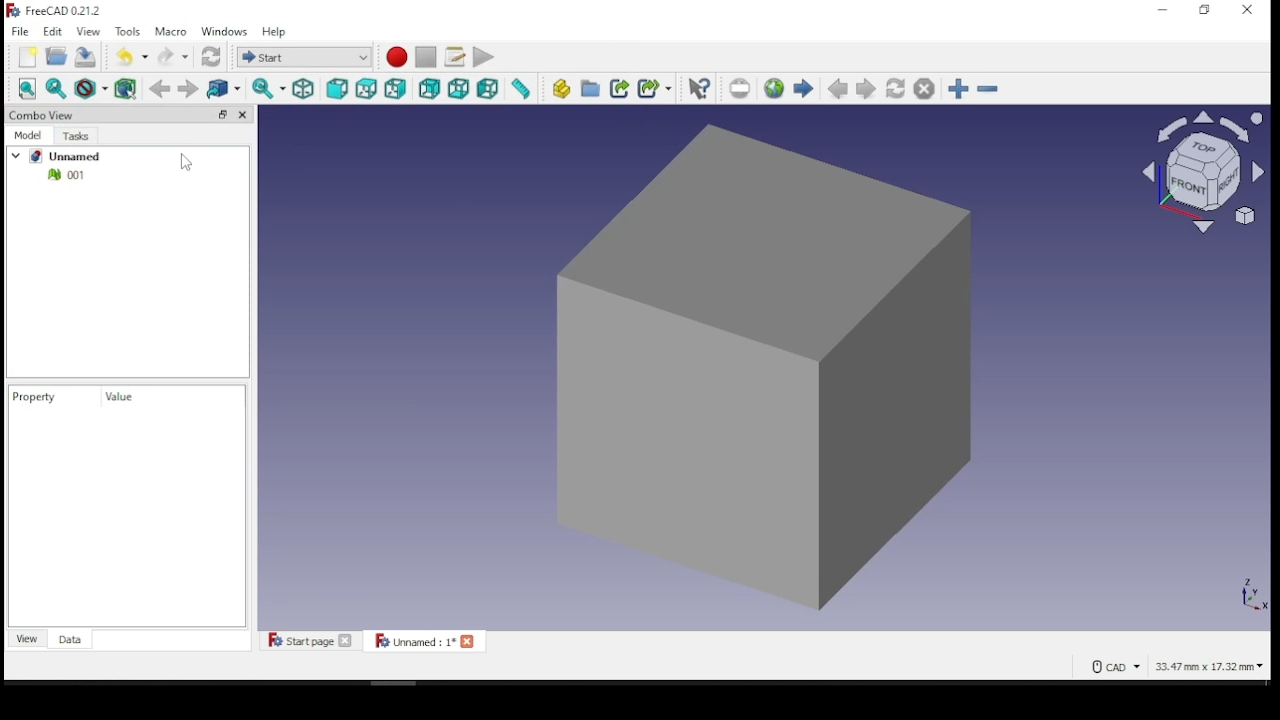 The image size is (1280, 720). I want to click on start page, so click(310, 642).